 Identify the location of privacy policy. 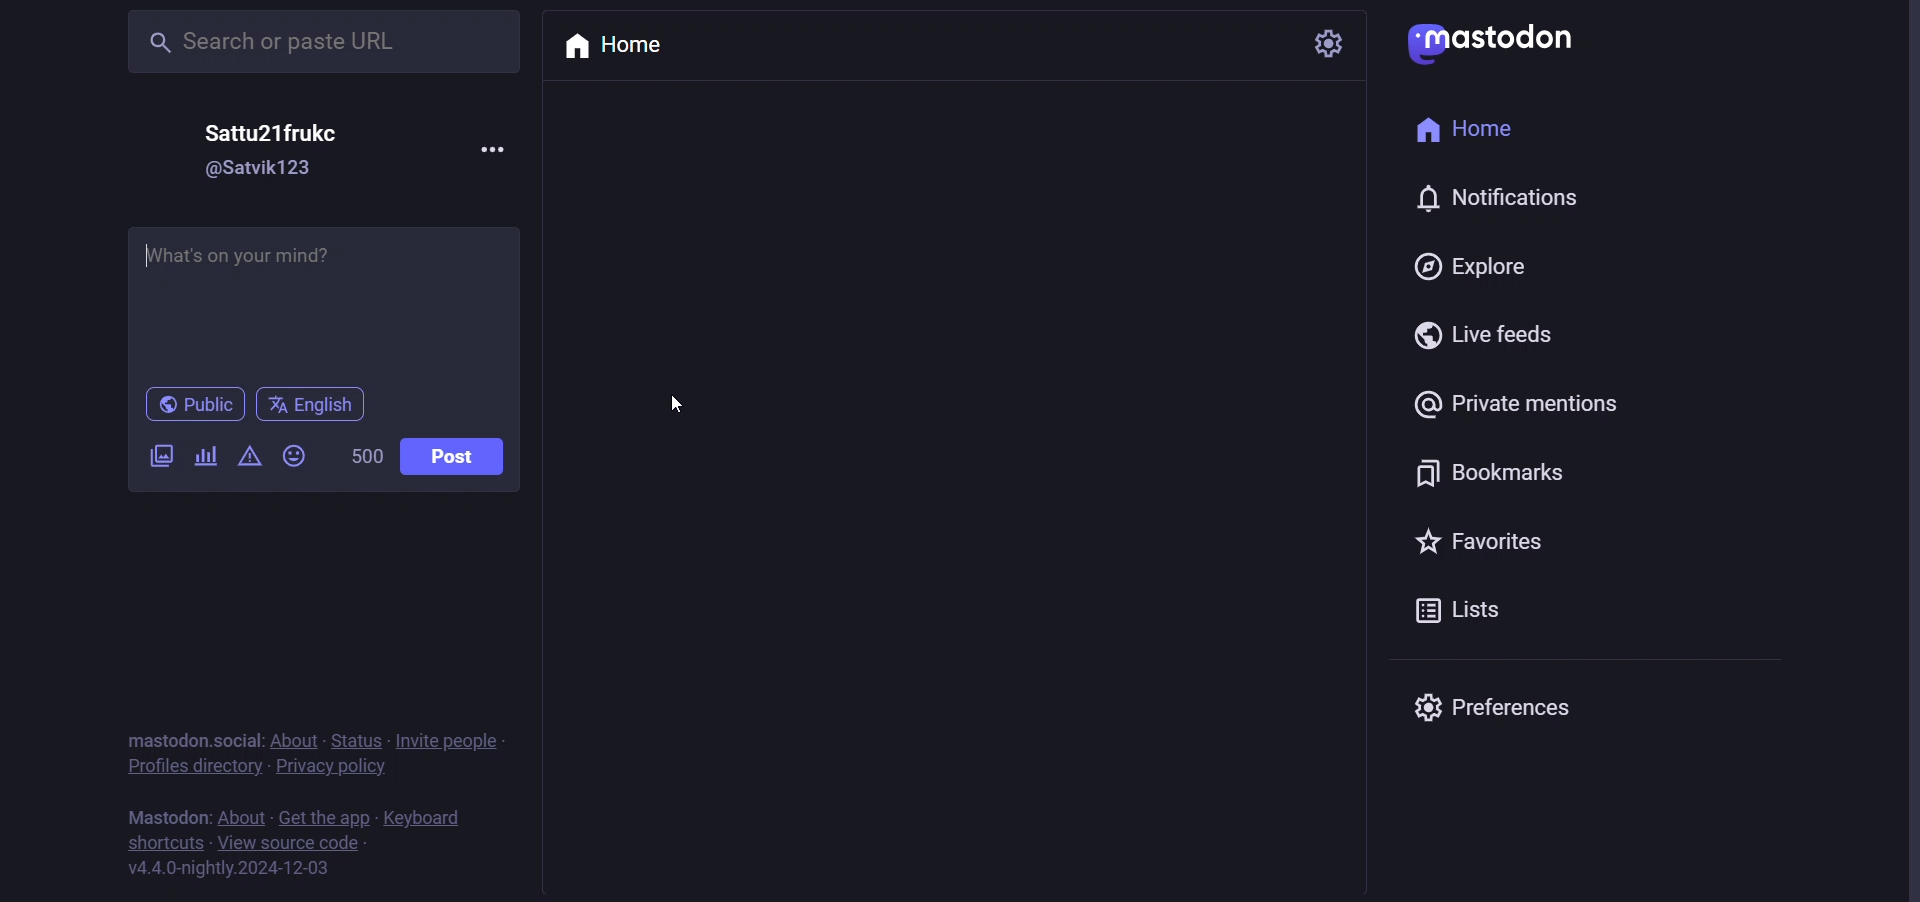
(329, 770).